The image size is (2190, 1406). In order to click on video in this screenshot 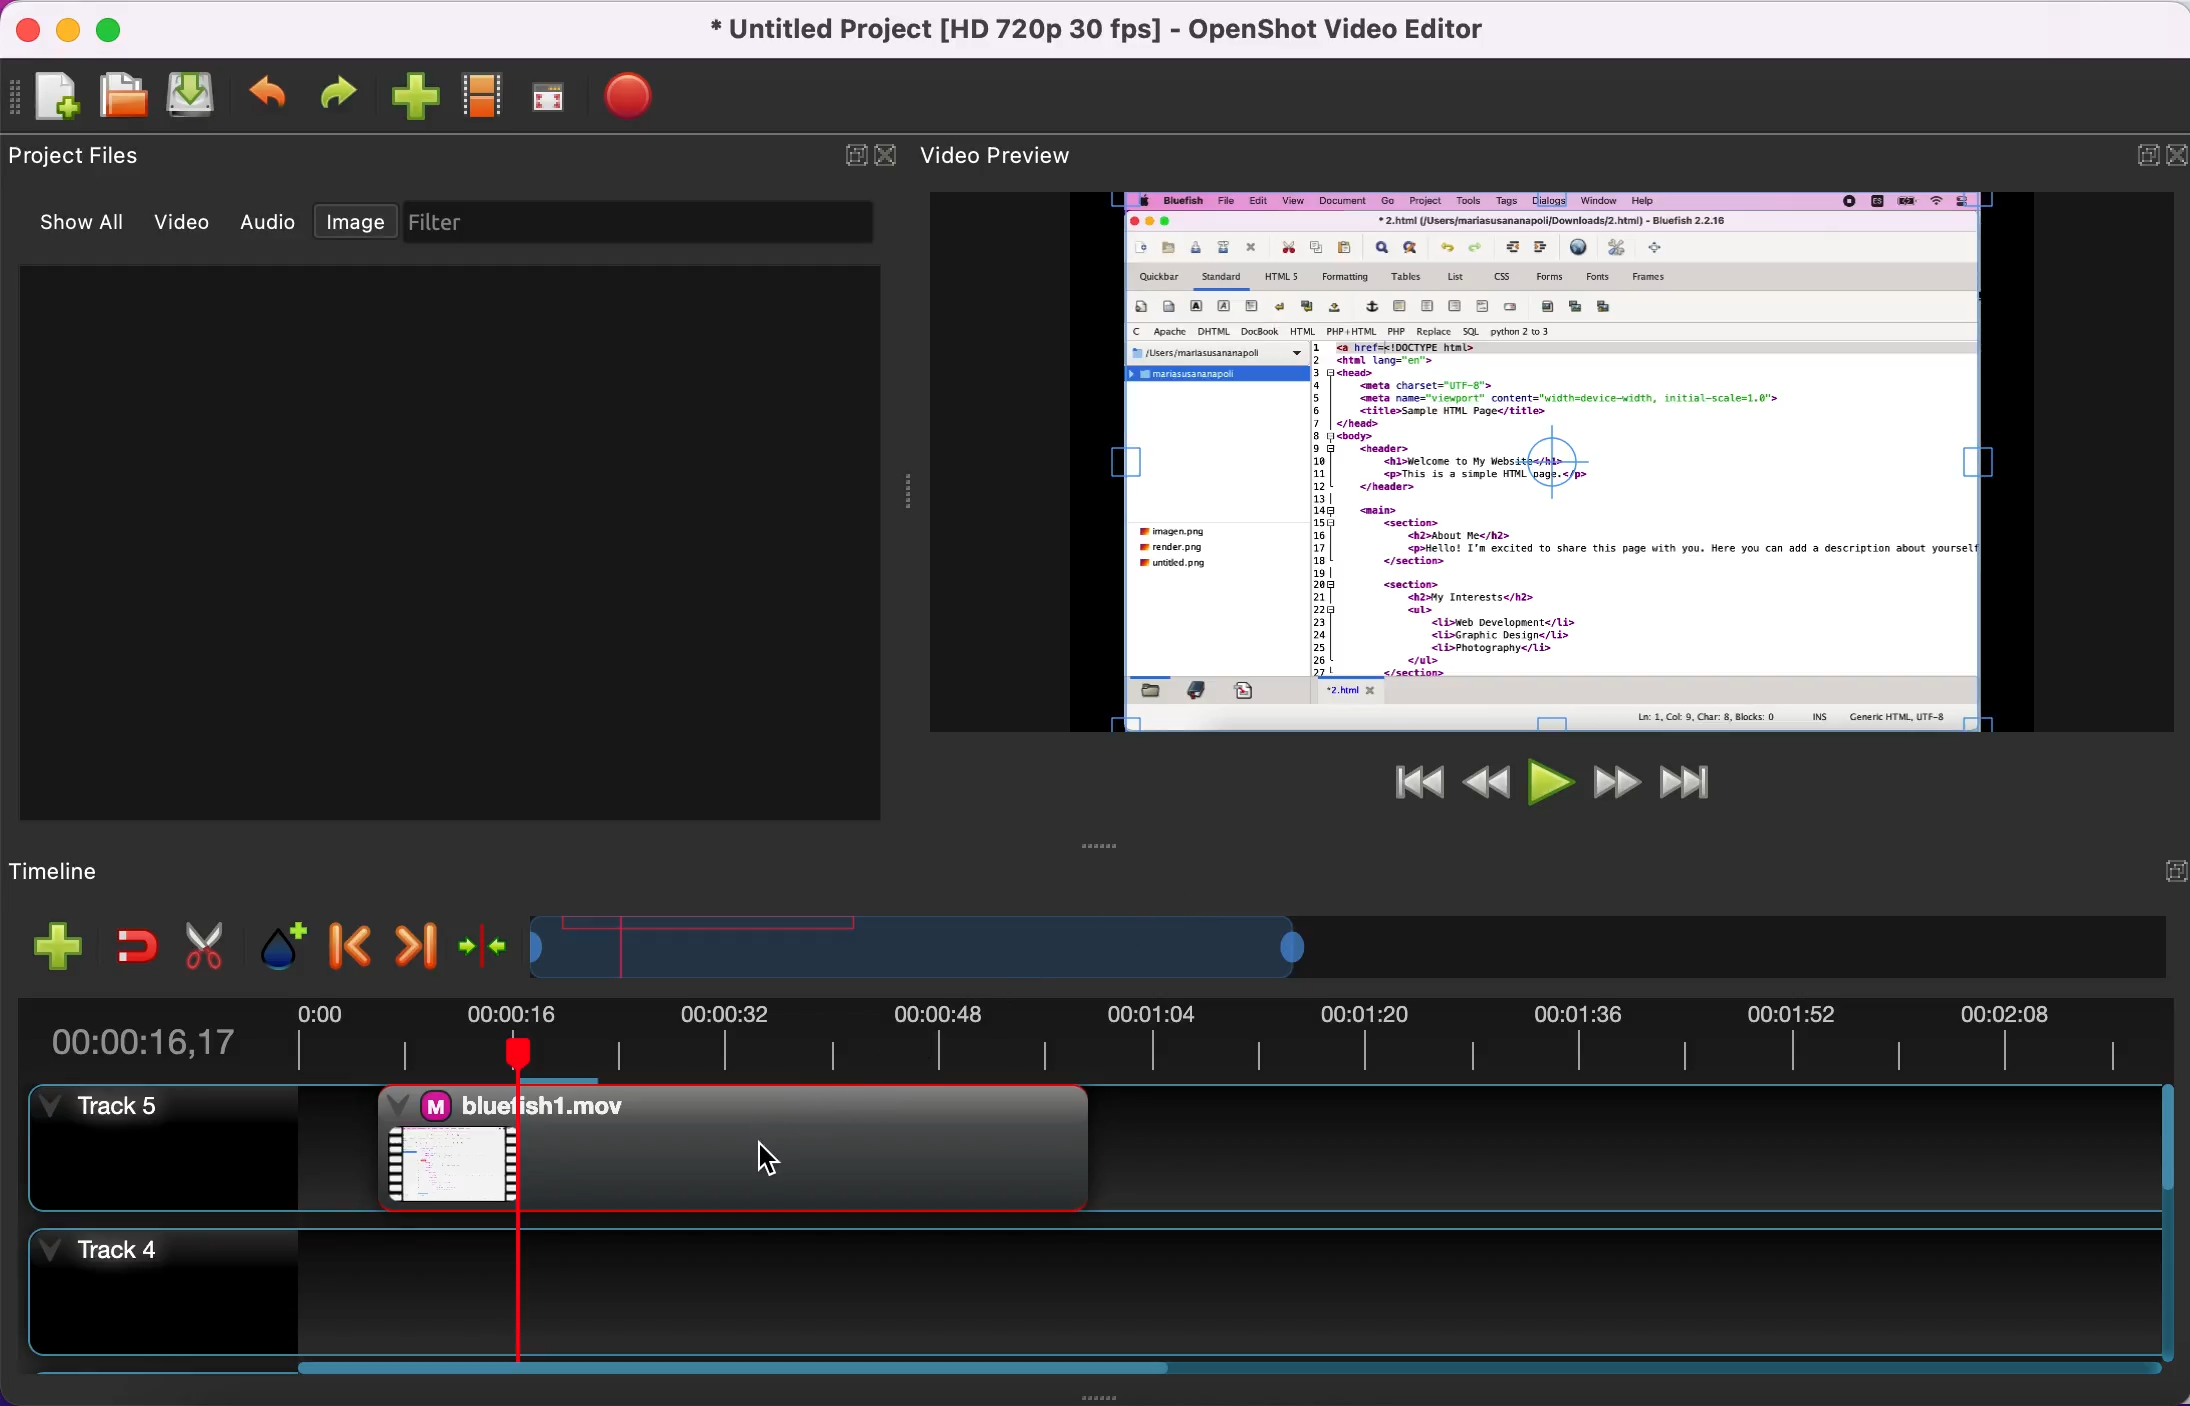, I will do `click(190, 225)`.